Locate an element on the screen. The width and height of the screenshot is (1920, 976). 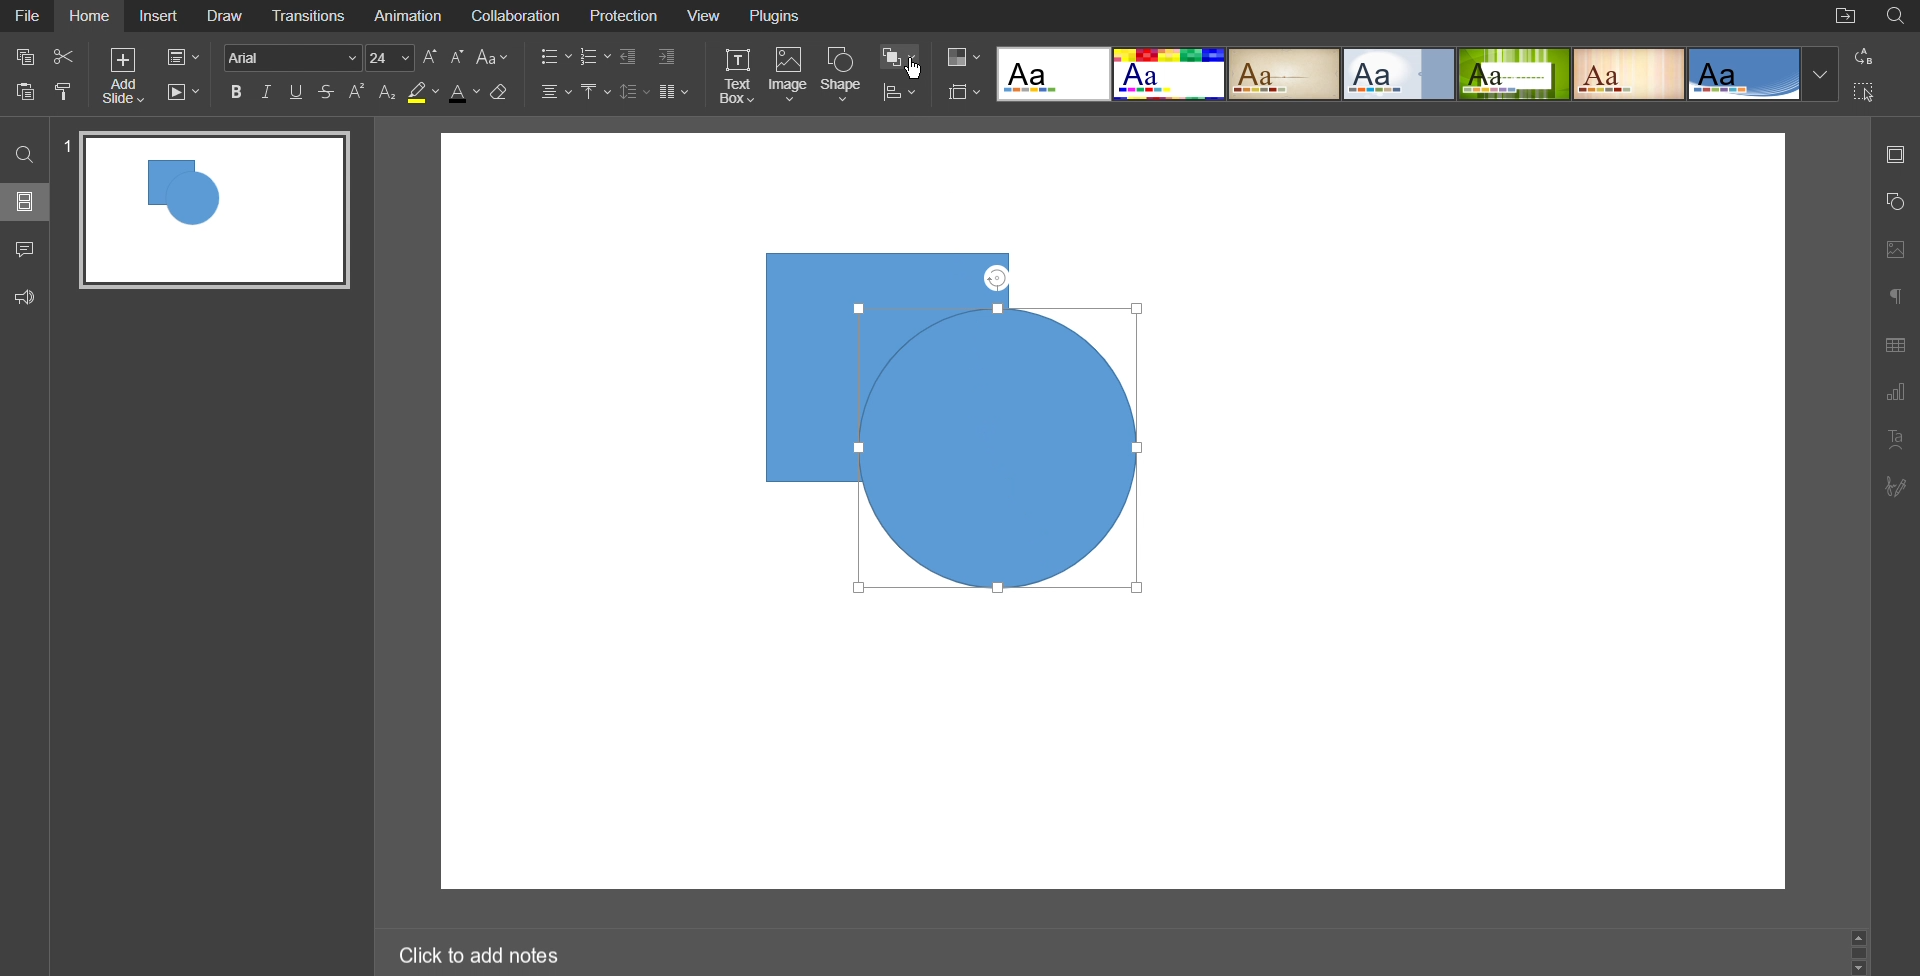
Collaboration is located at coordinates (513, 16).